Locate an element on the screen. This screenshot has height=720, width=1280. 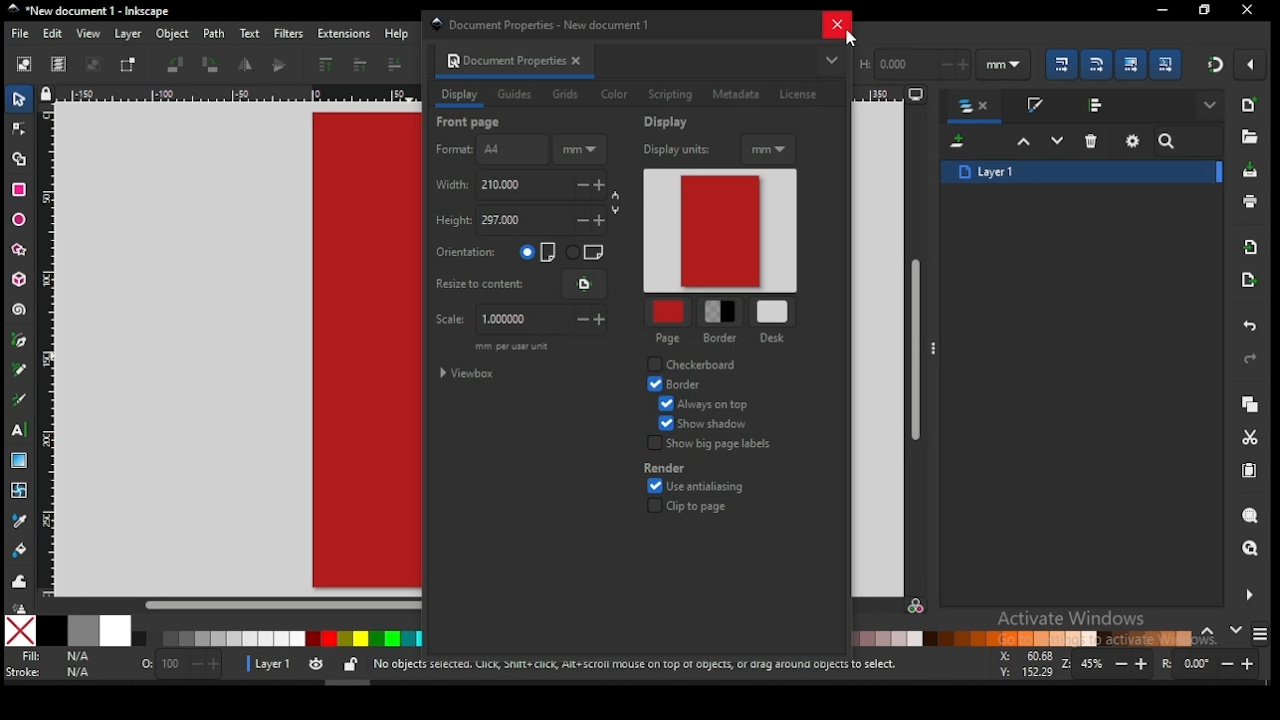
layer settings is located at coordinates (304, 665).